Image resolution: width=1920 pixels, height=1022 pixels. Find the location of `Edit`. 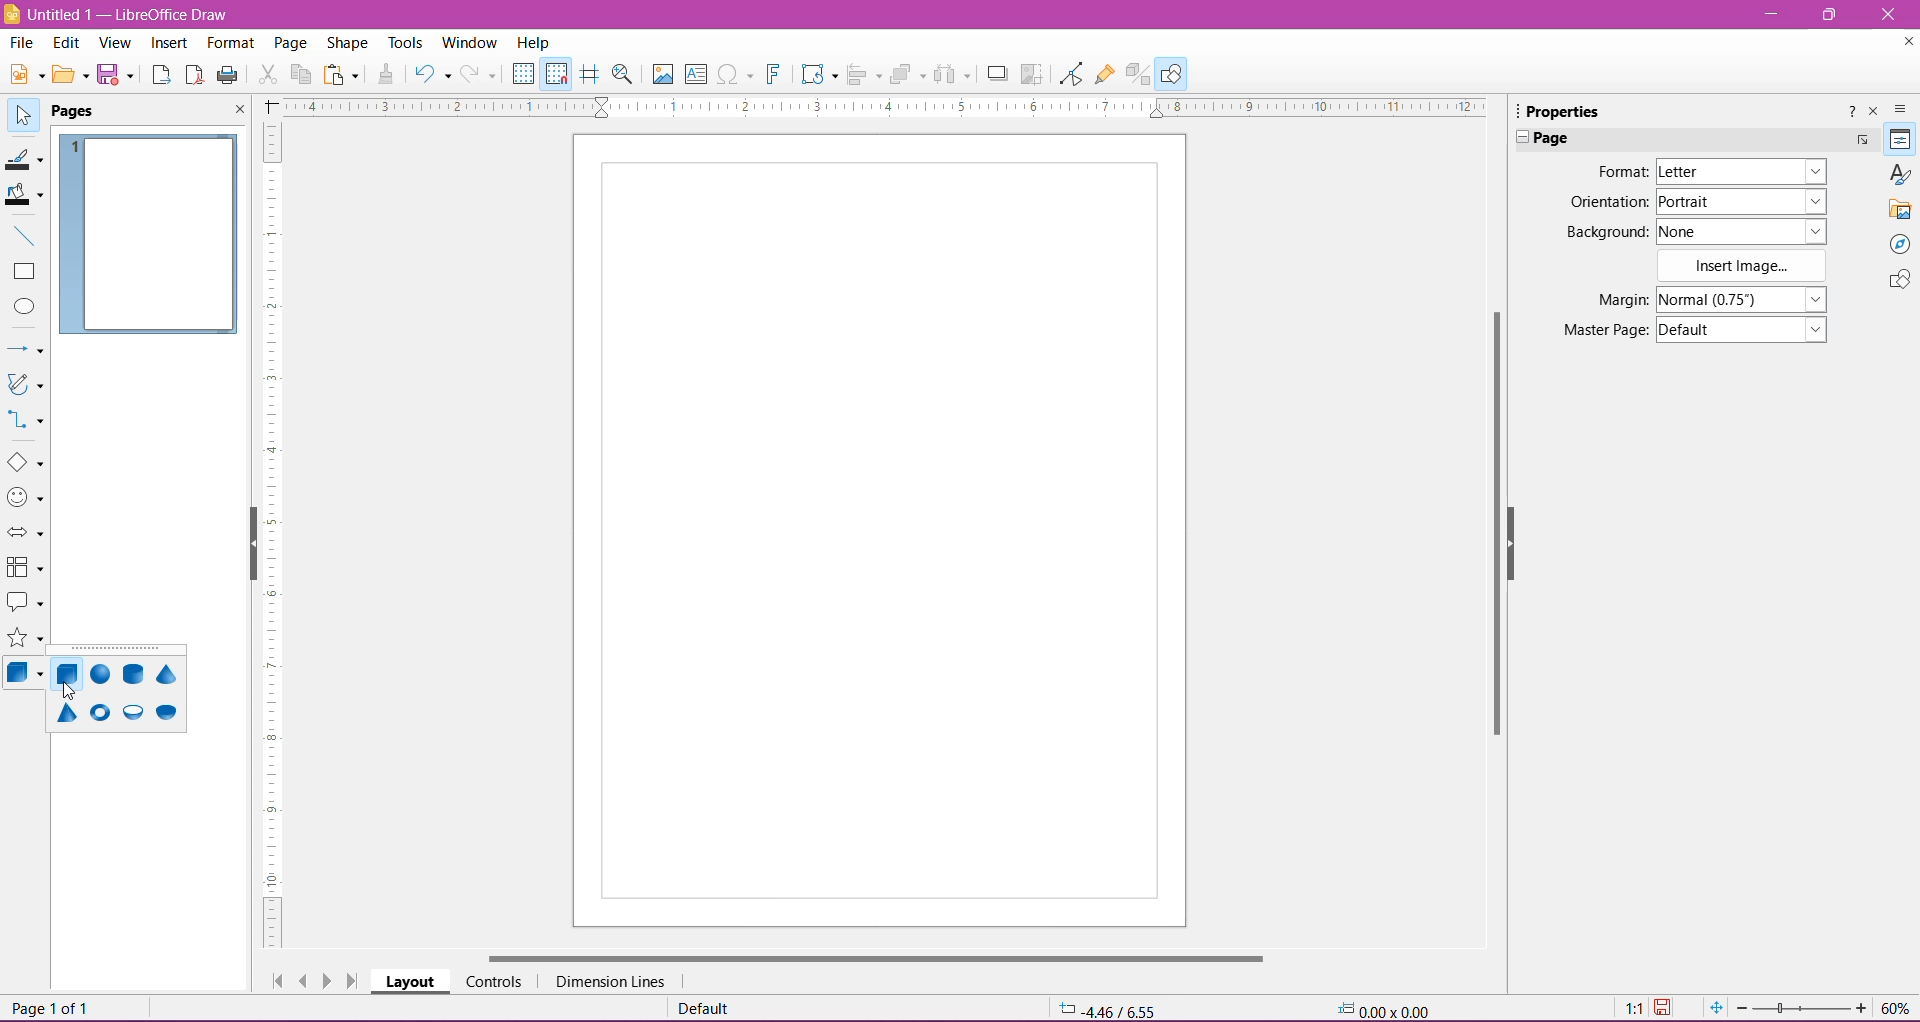

Edit is located at coordinates (68, 43).